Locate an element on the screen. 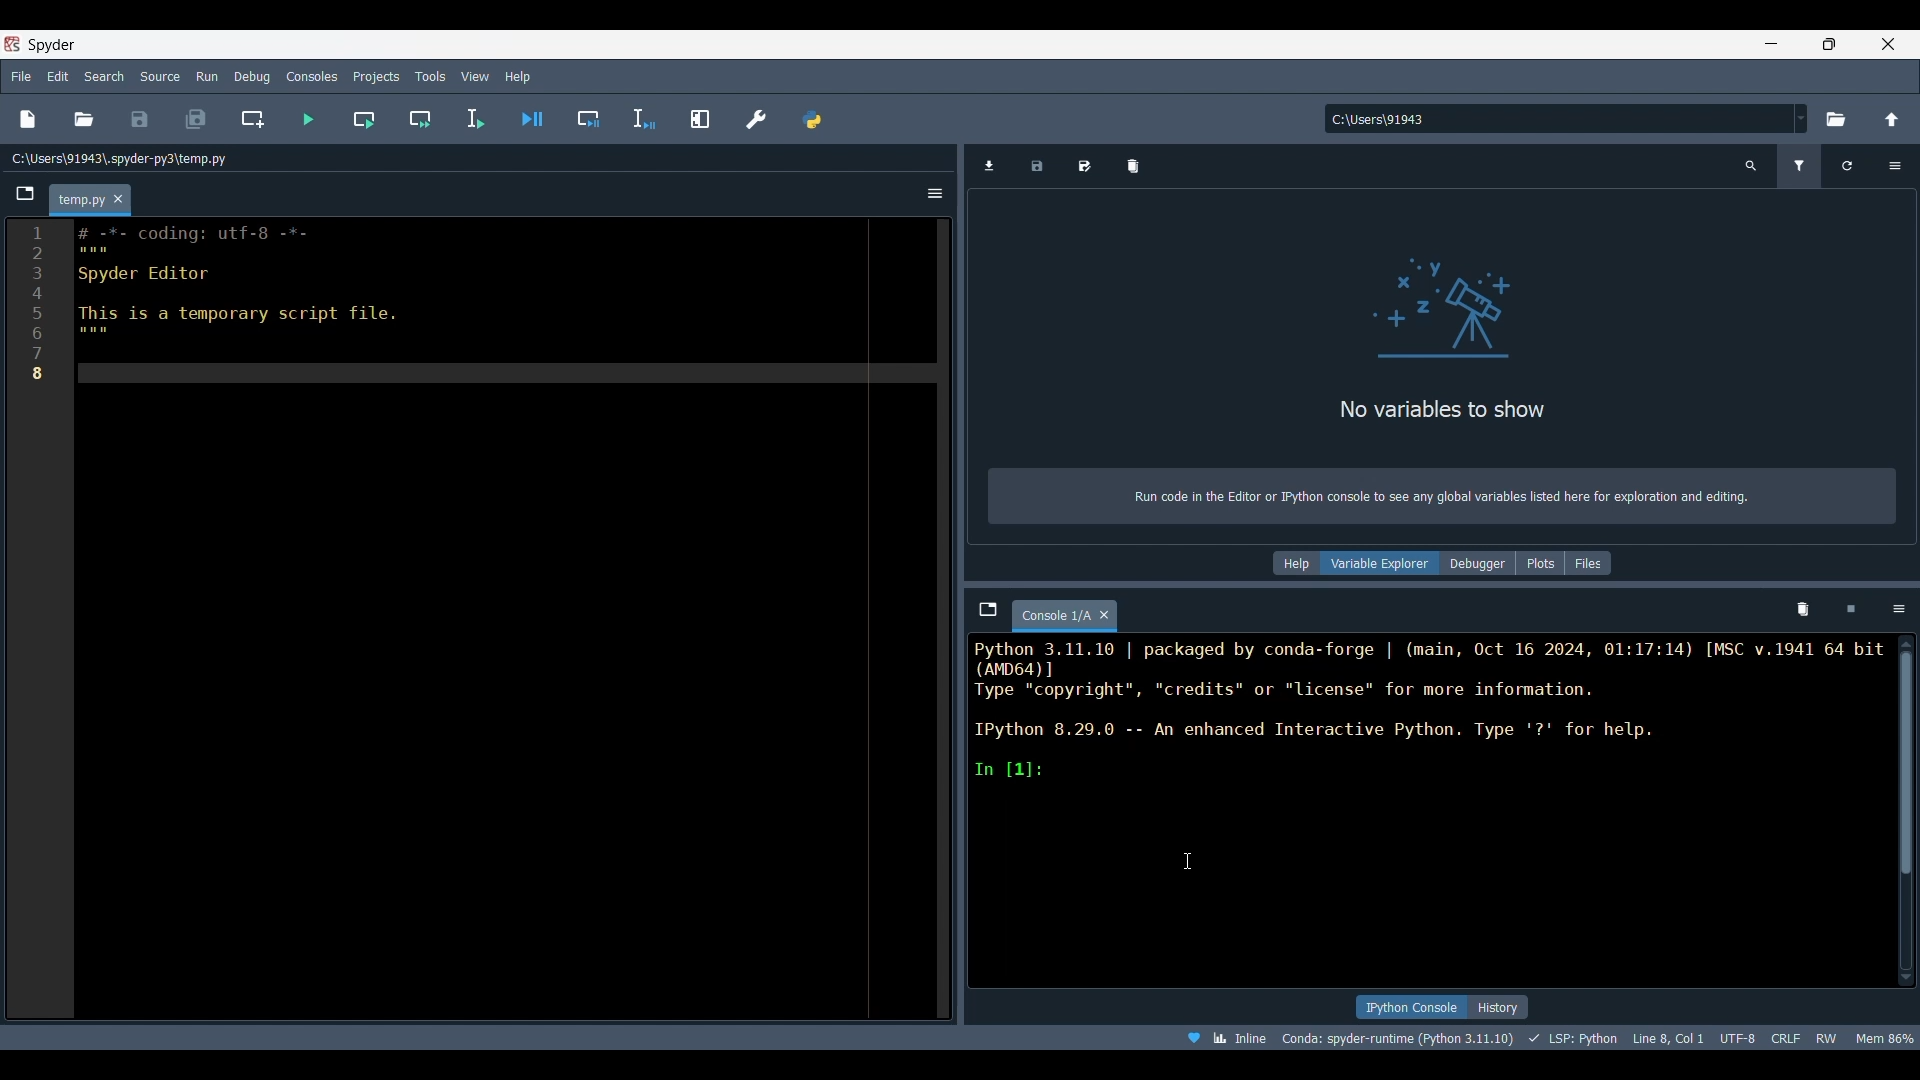  Source menu is located at coordinates (161, 75).